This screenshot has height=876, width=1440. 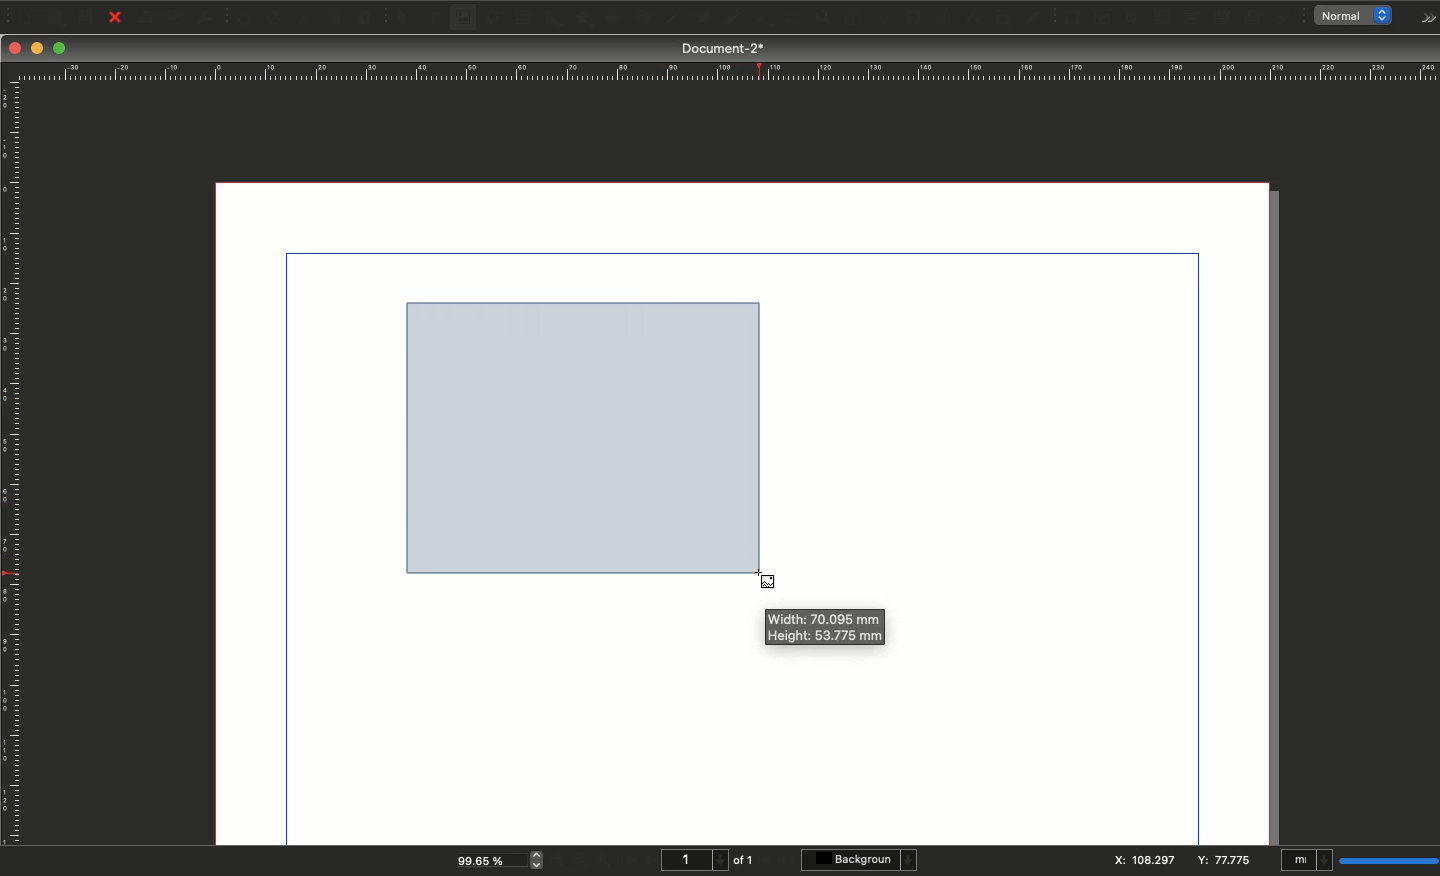 What do you see at coordinates (1000, 19) in the screenshot?
I see `Copy item properties` at bounding box center [1000, 19].